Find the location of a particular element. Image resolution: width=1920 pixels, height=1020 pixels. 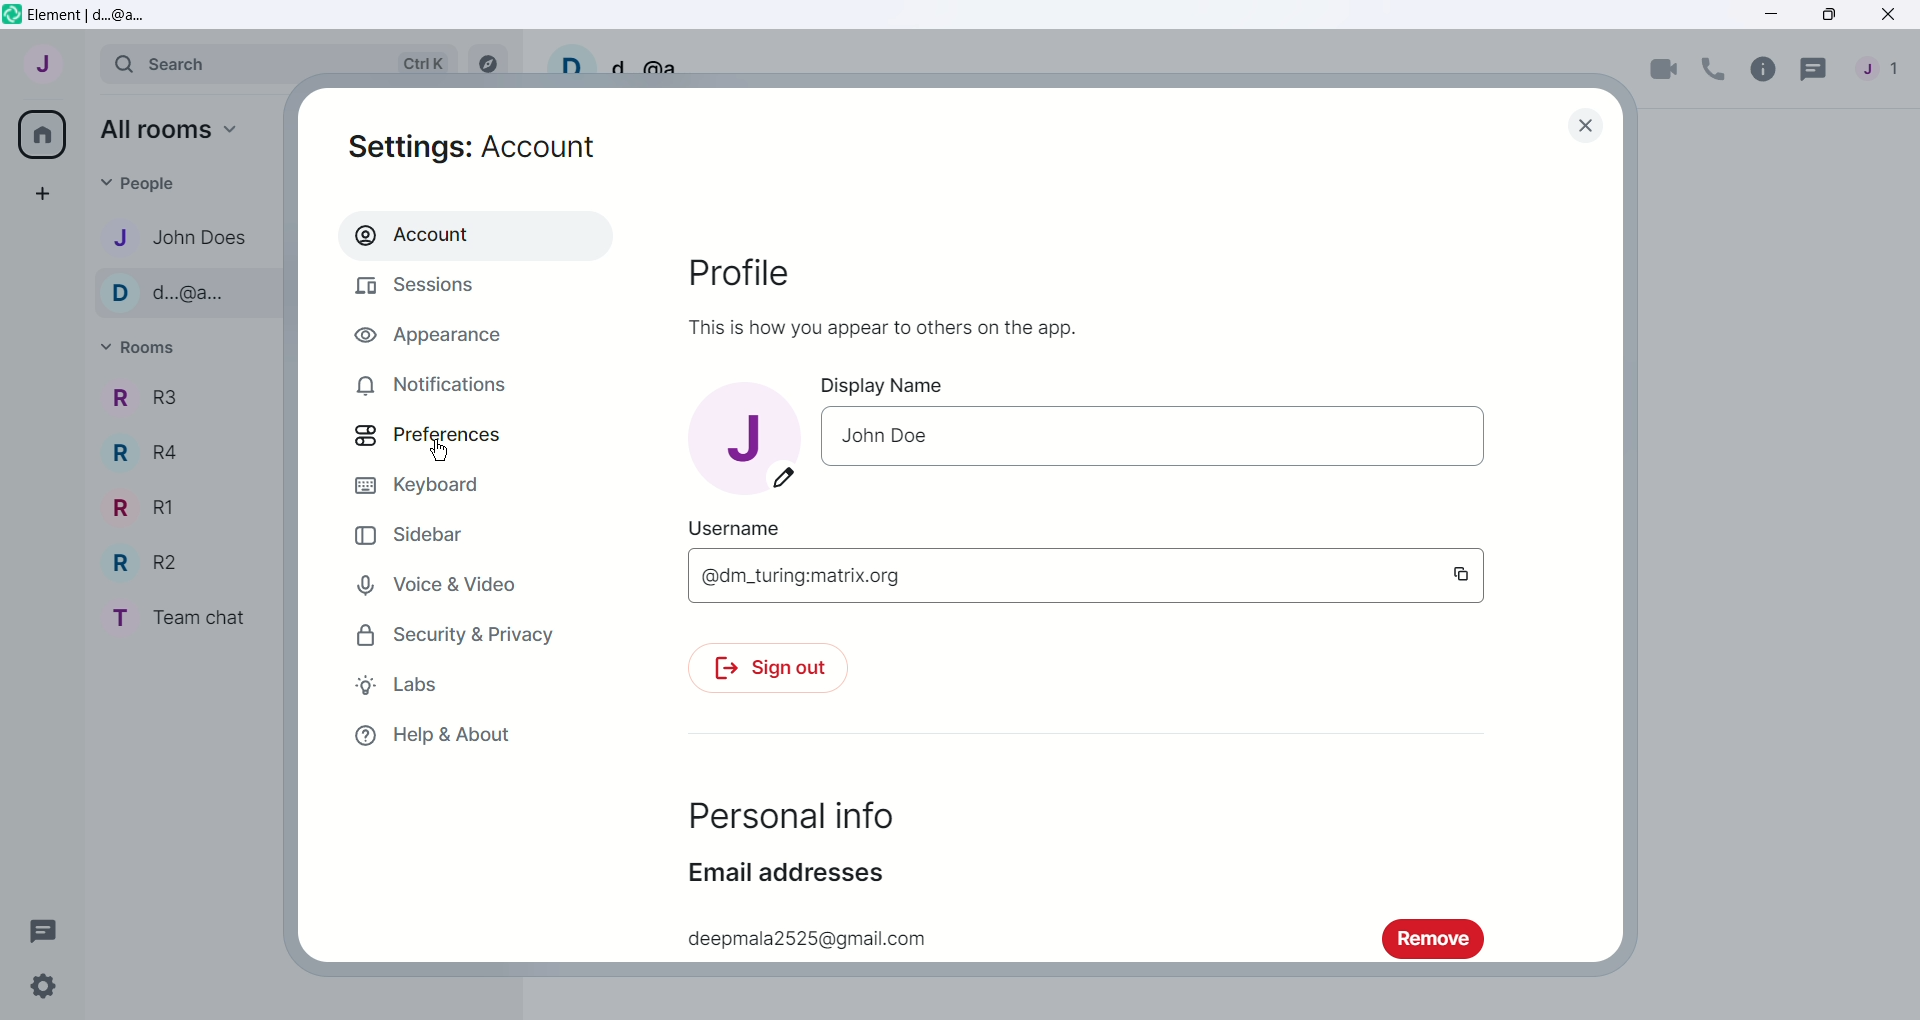

Display Name is located at coordinates (881, 386).